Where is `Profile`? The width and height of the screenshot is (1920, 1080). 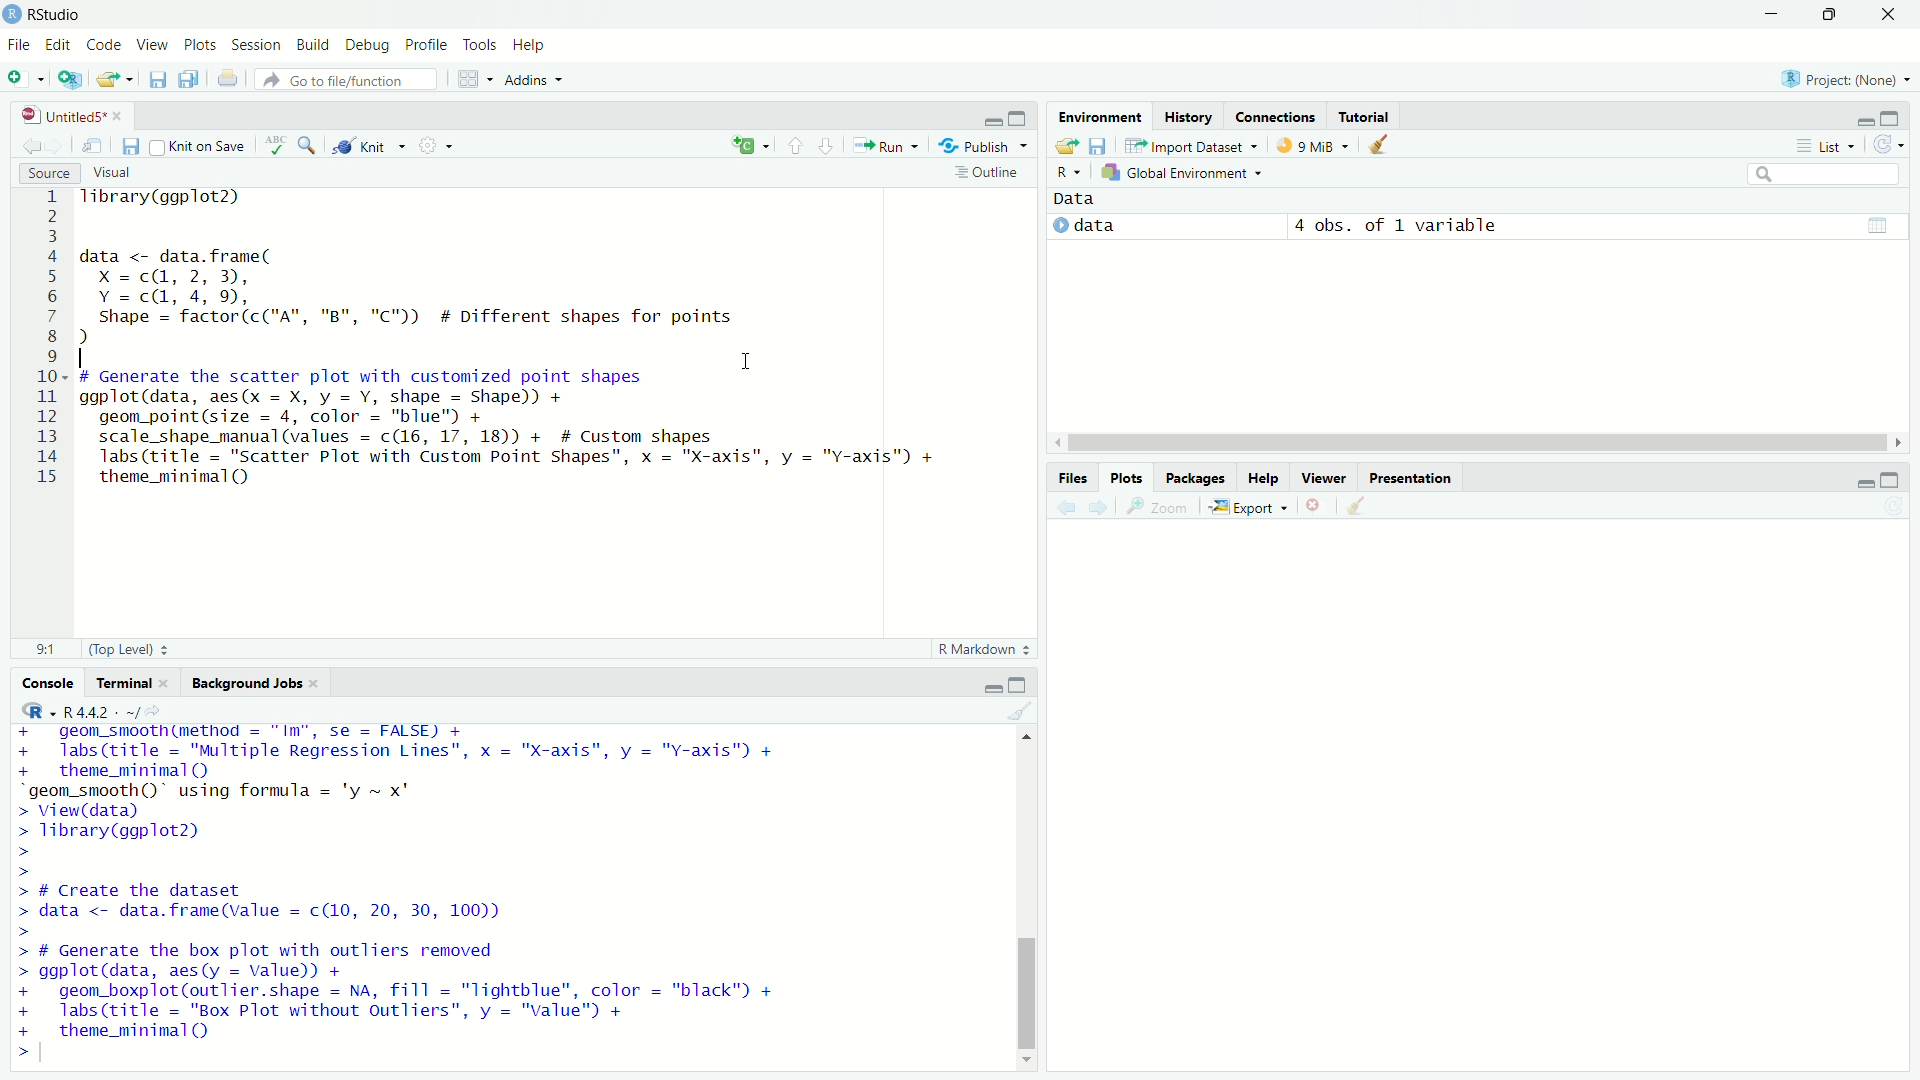 Profile is located at coordinates (425, 44).